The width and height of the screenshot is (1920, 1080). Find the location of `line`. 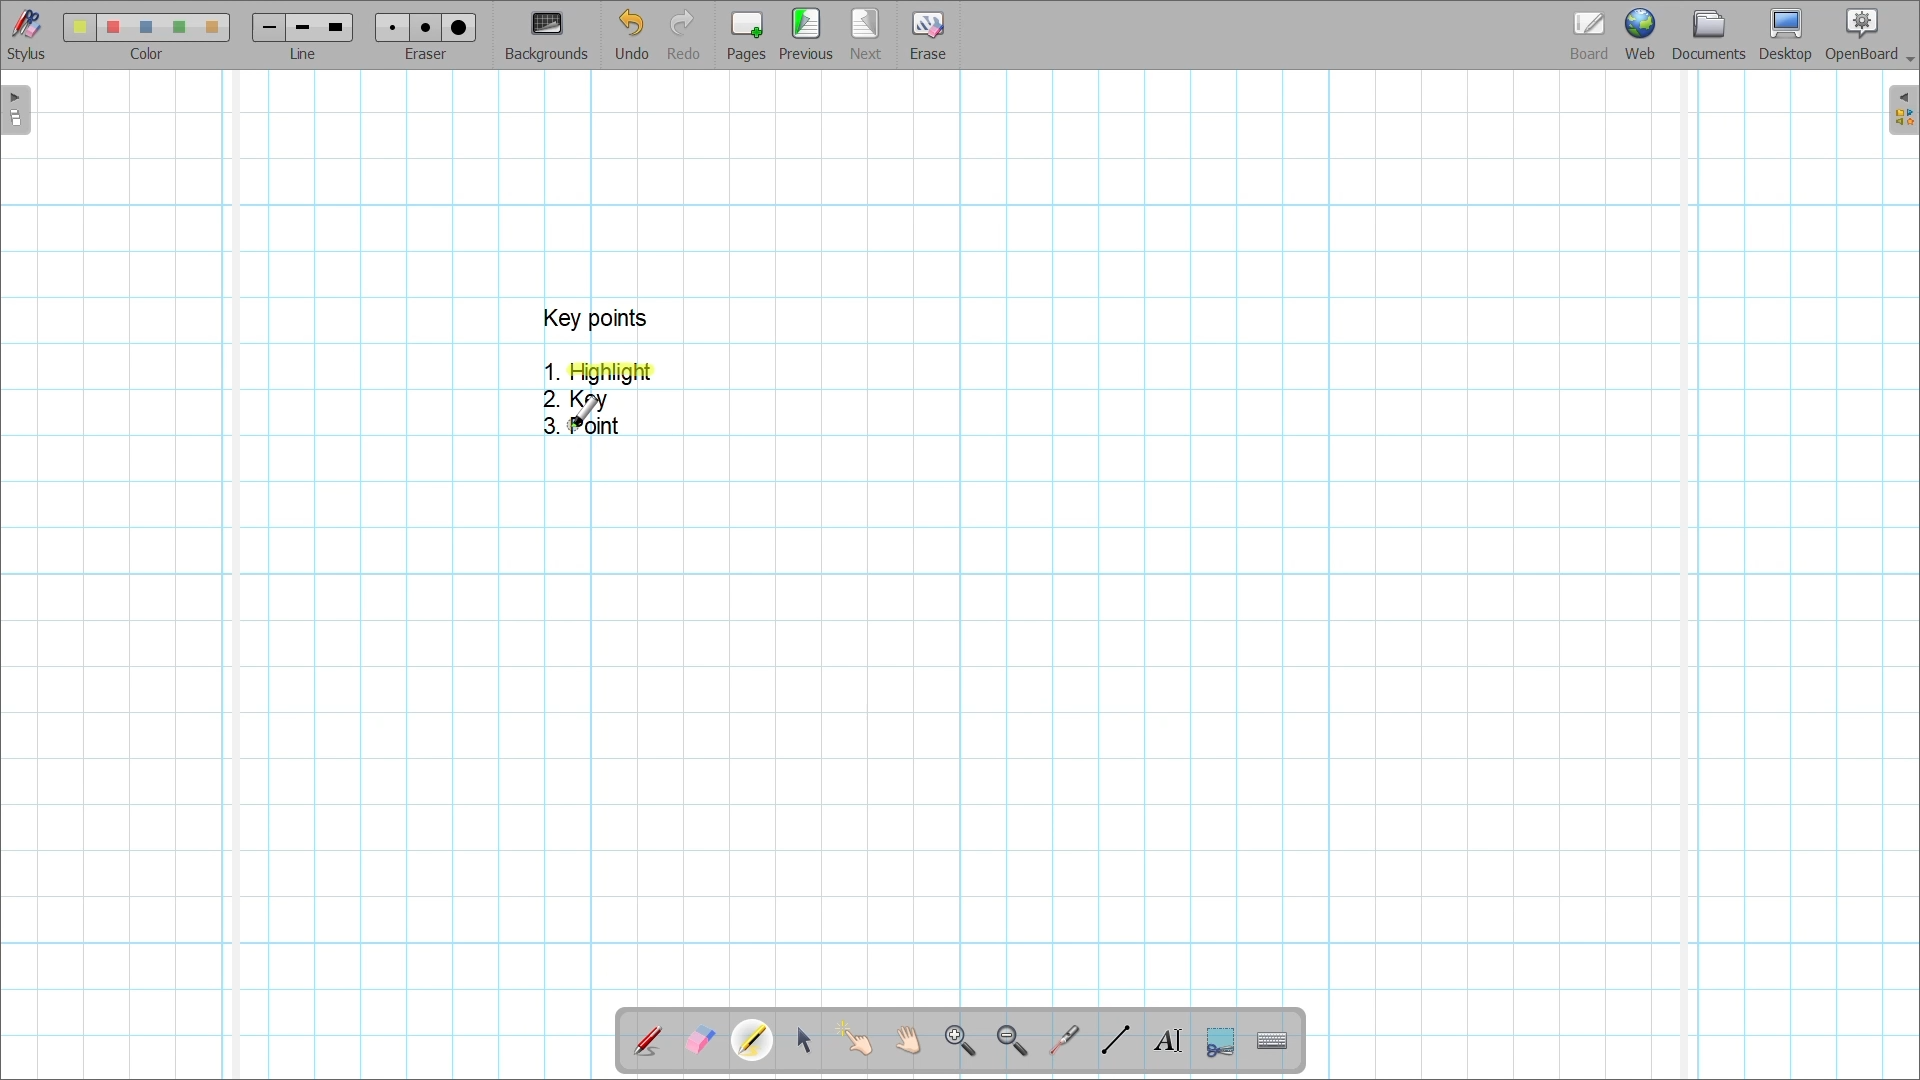

line is located at coordinates (308, 55).